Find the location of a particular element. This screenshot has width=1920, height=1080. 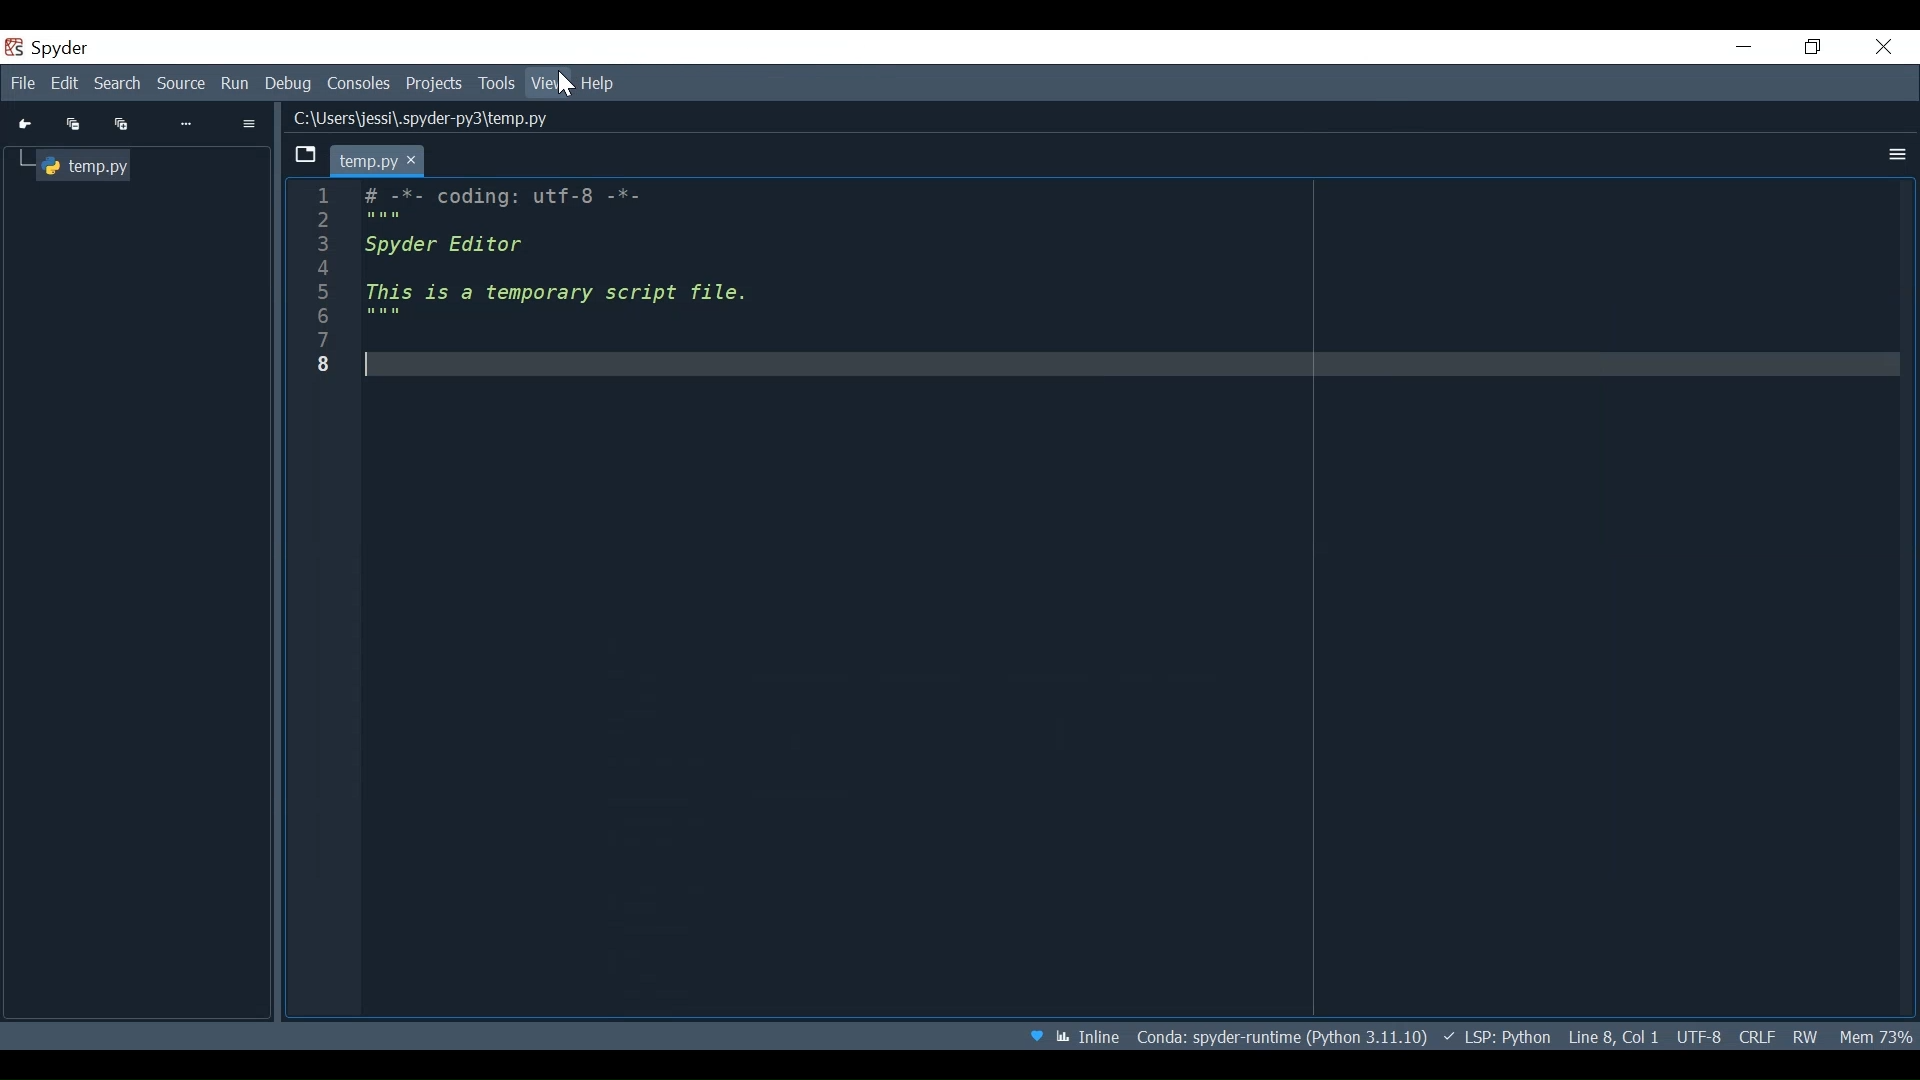

Minimize is located at coordinates (1743, 46).